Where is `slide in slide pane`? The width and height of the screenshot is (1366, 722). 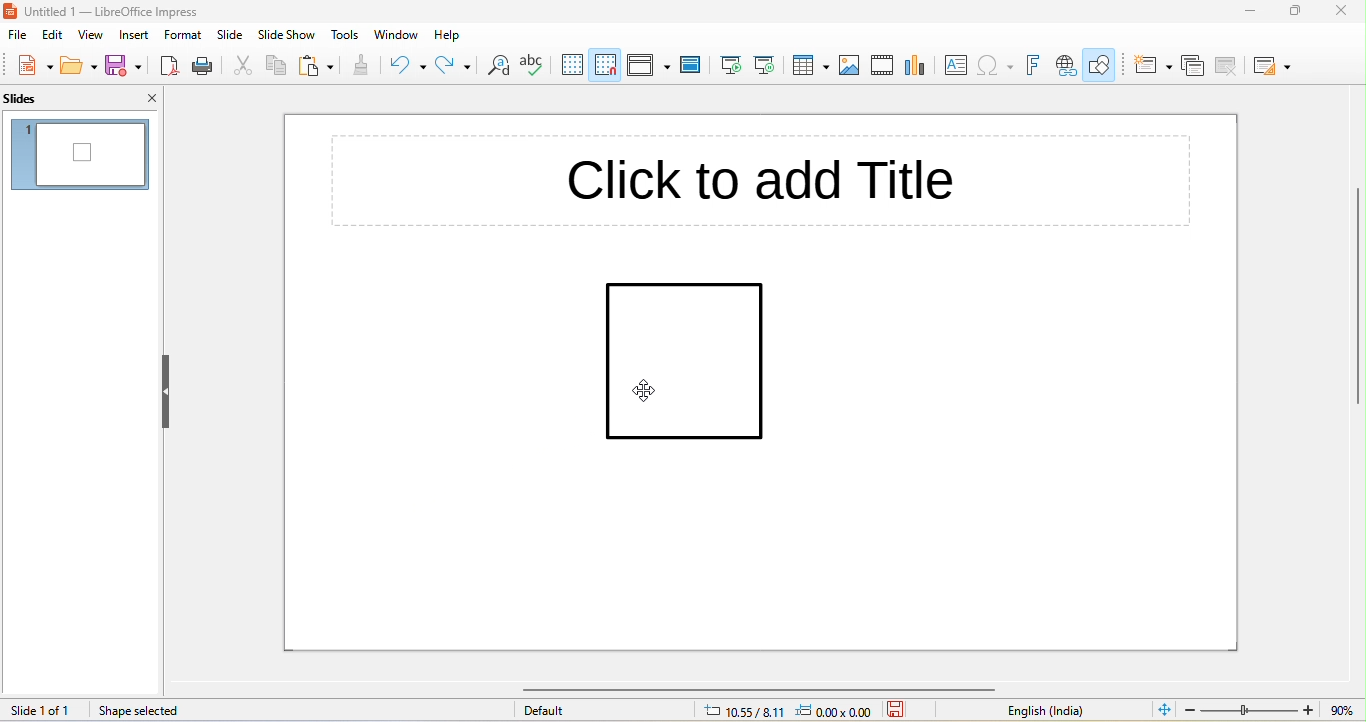
slide in slide pane is located at coordinates (79, 155).